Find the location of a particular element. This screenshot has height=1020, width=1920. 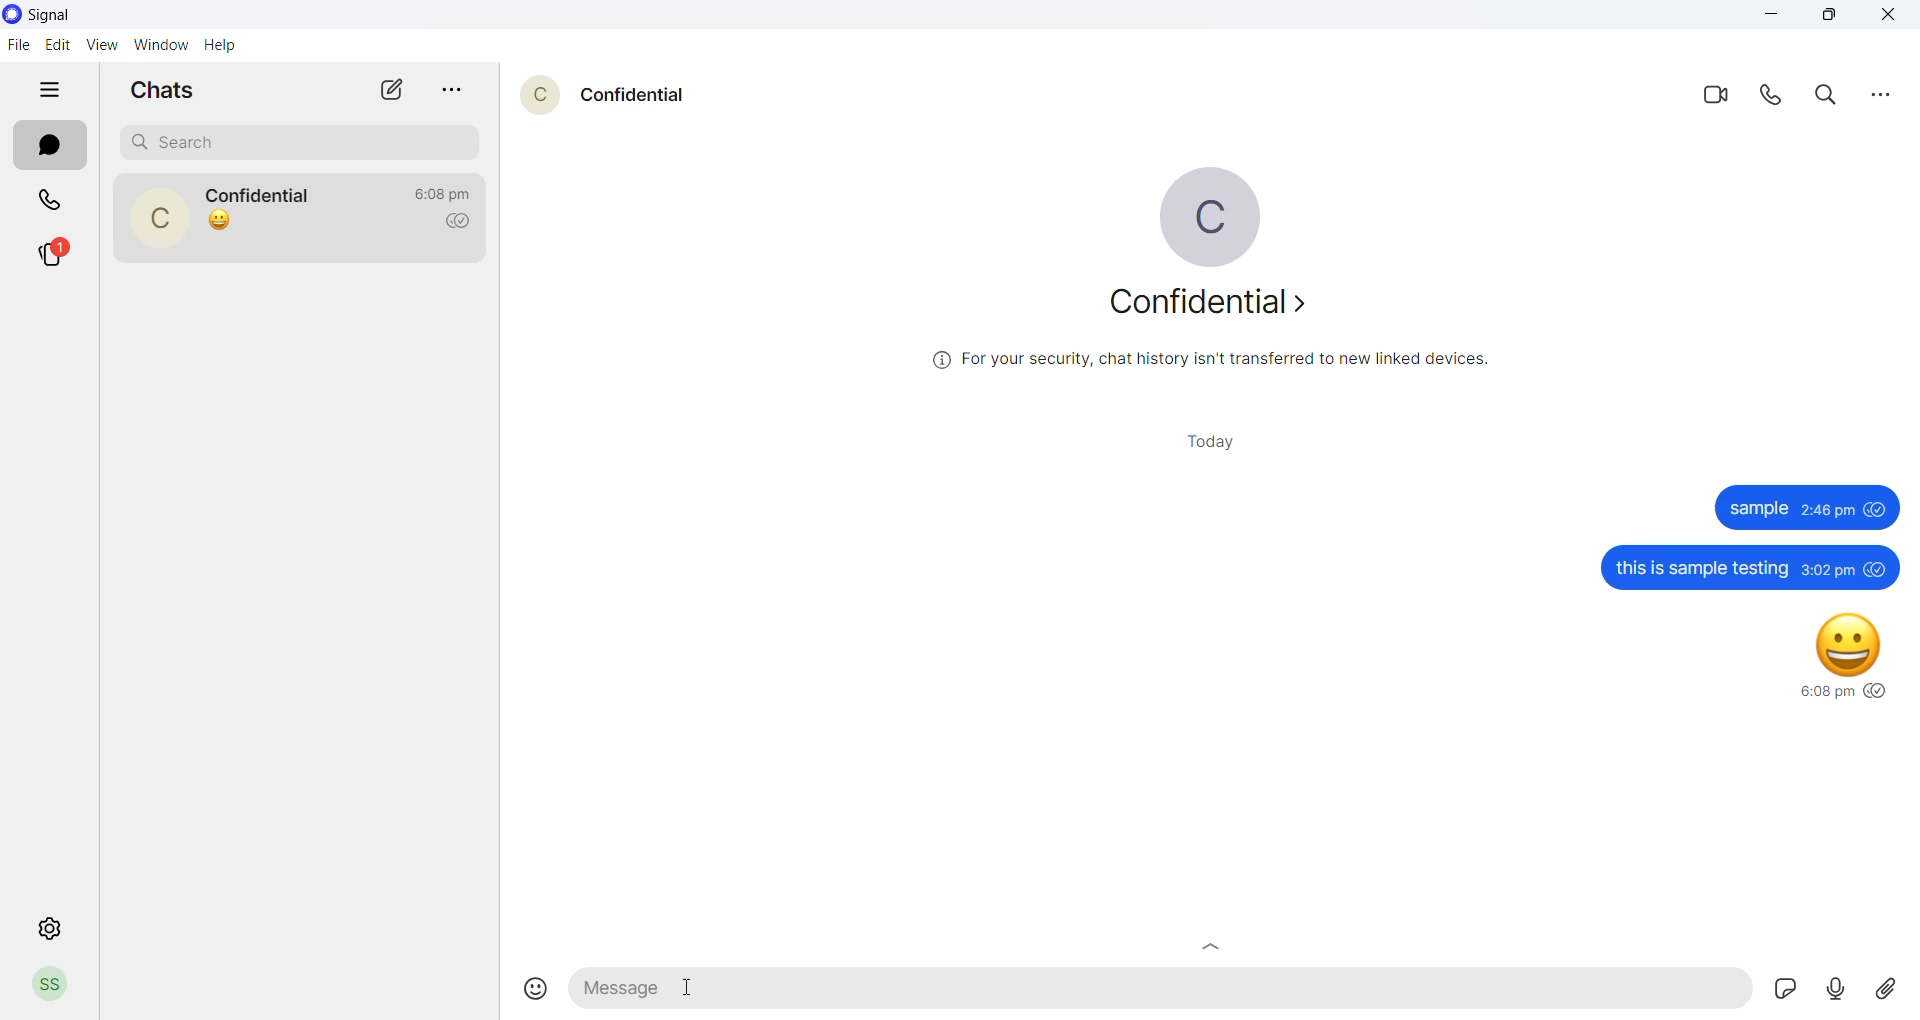

sticker is located at coordinates (1785, 987).